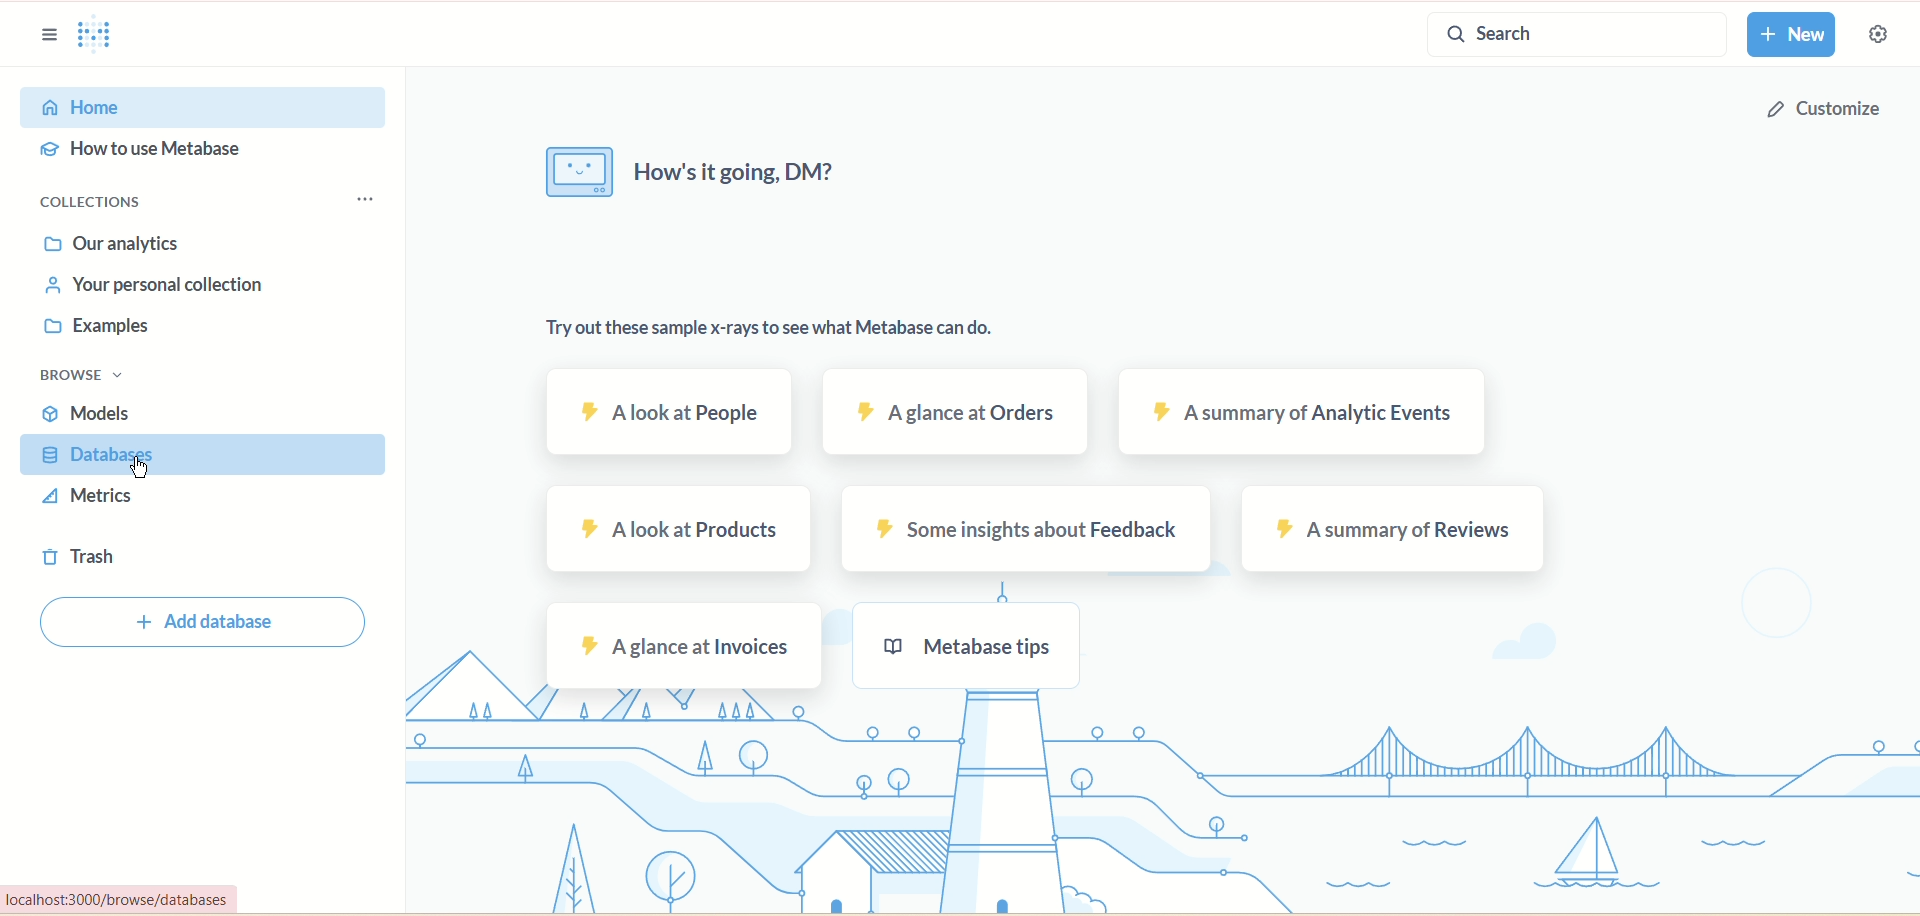  What do you see at coordinates (158, 285) in the screenshot?
I see `your personal collection` at bounding box center [158, 285].